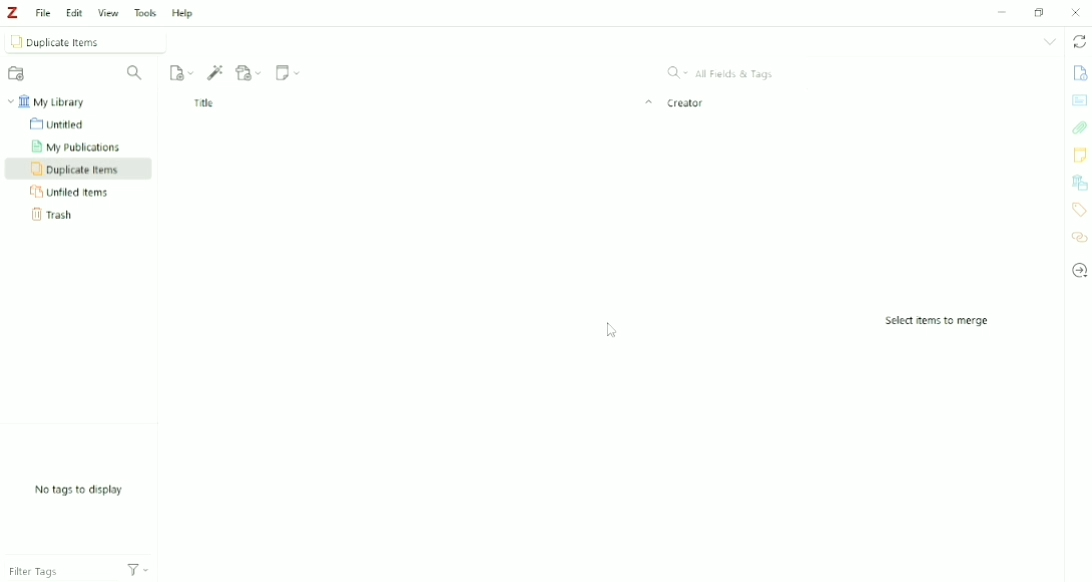  I want to click on New Note, so click(290, 72).